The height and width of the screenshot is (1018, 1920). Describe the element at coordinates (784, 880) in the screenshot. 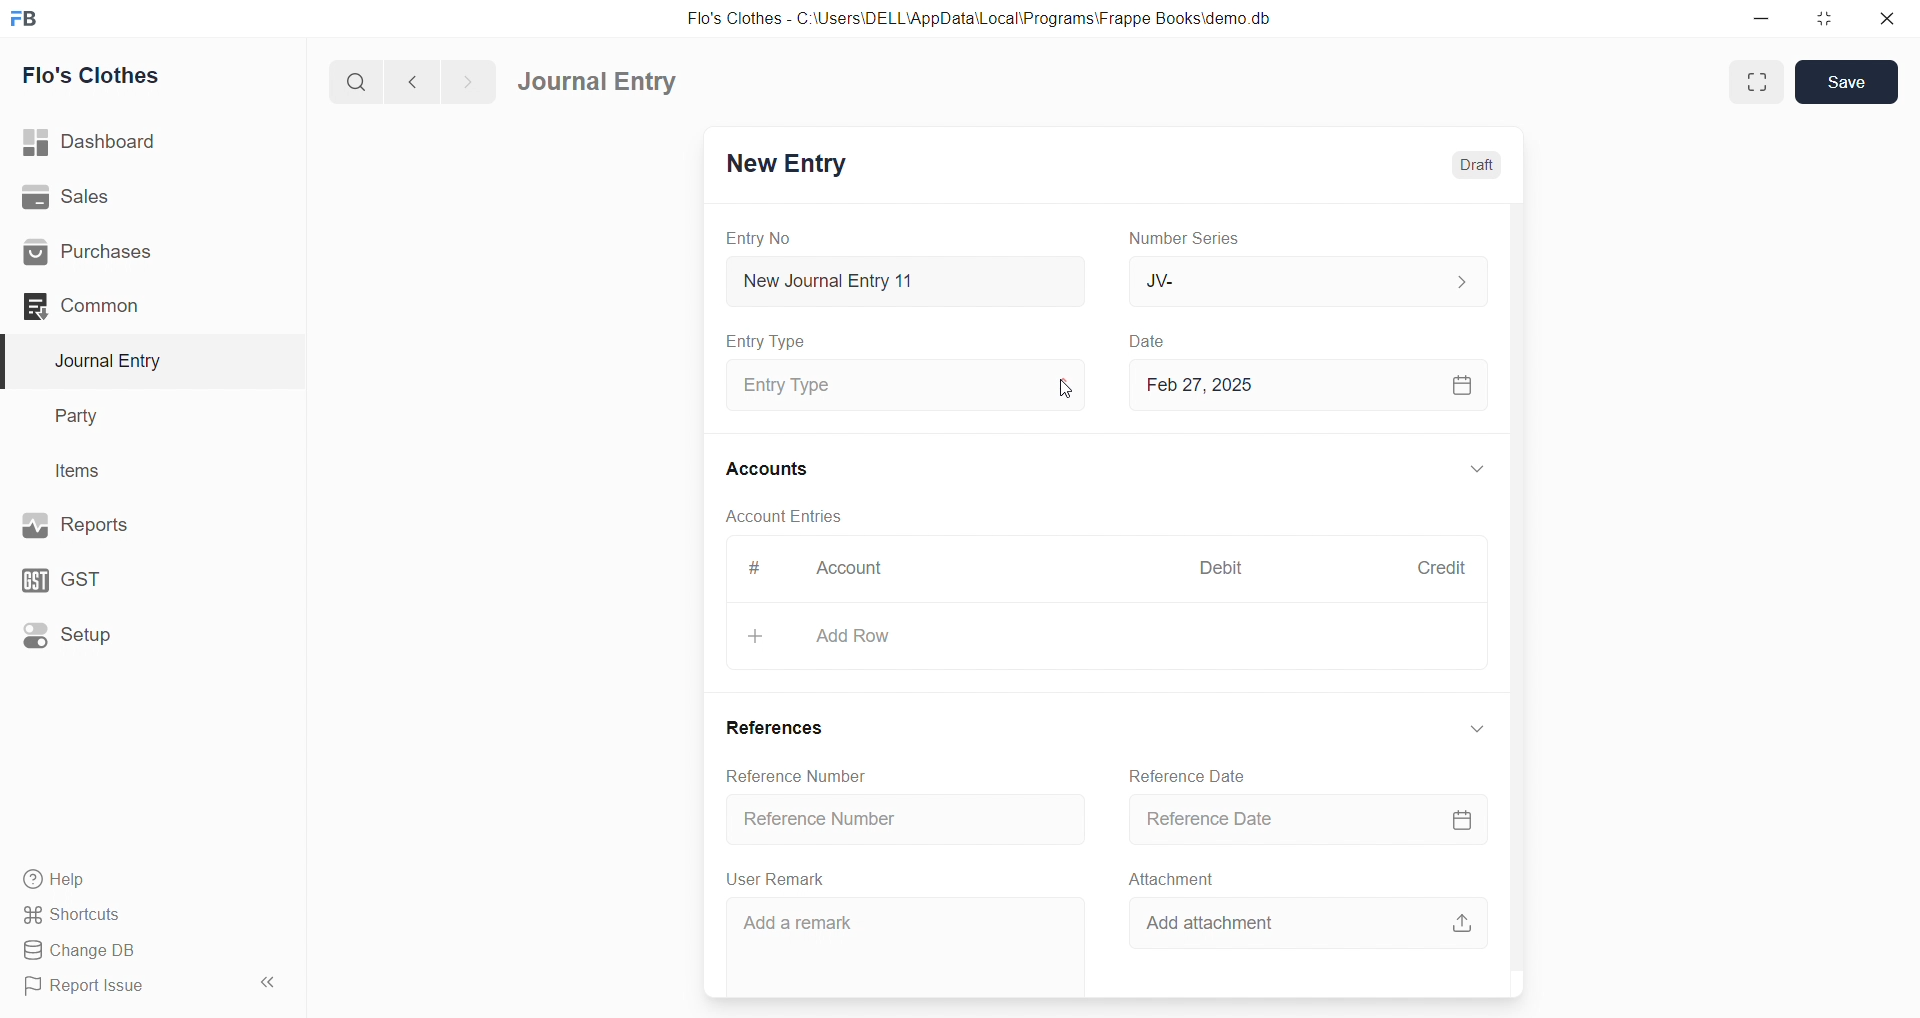

I see `User Remark` at that location.